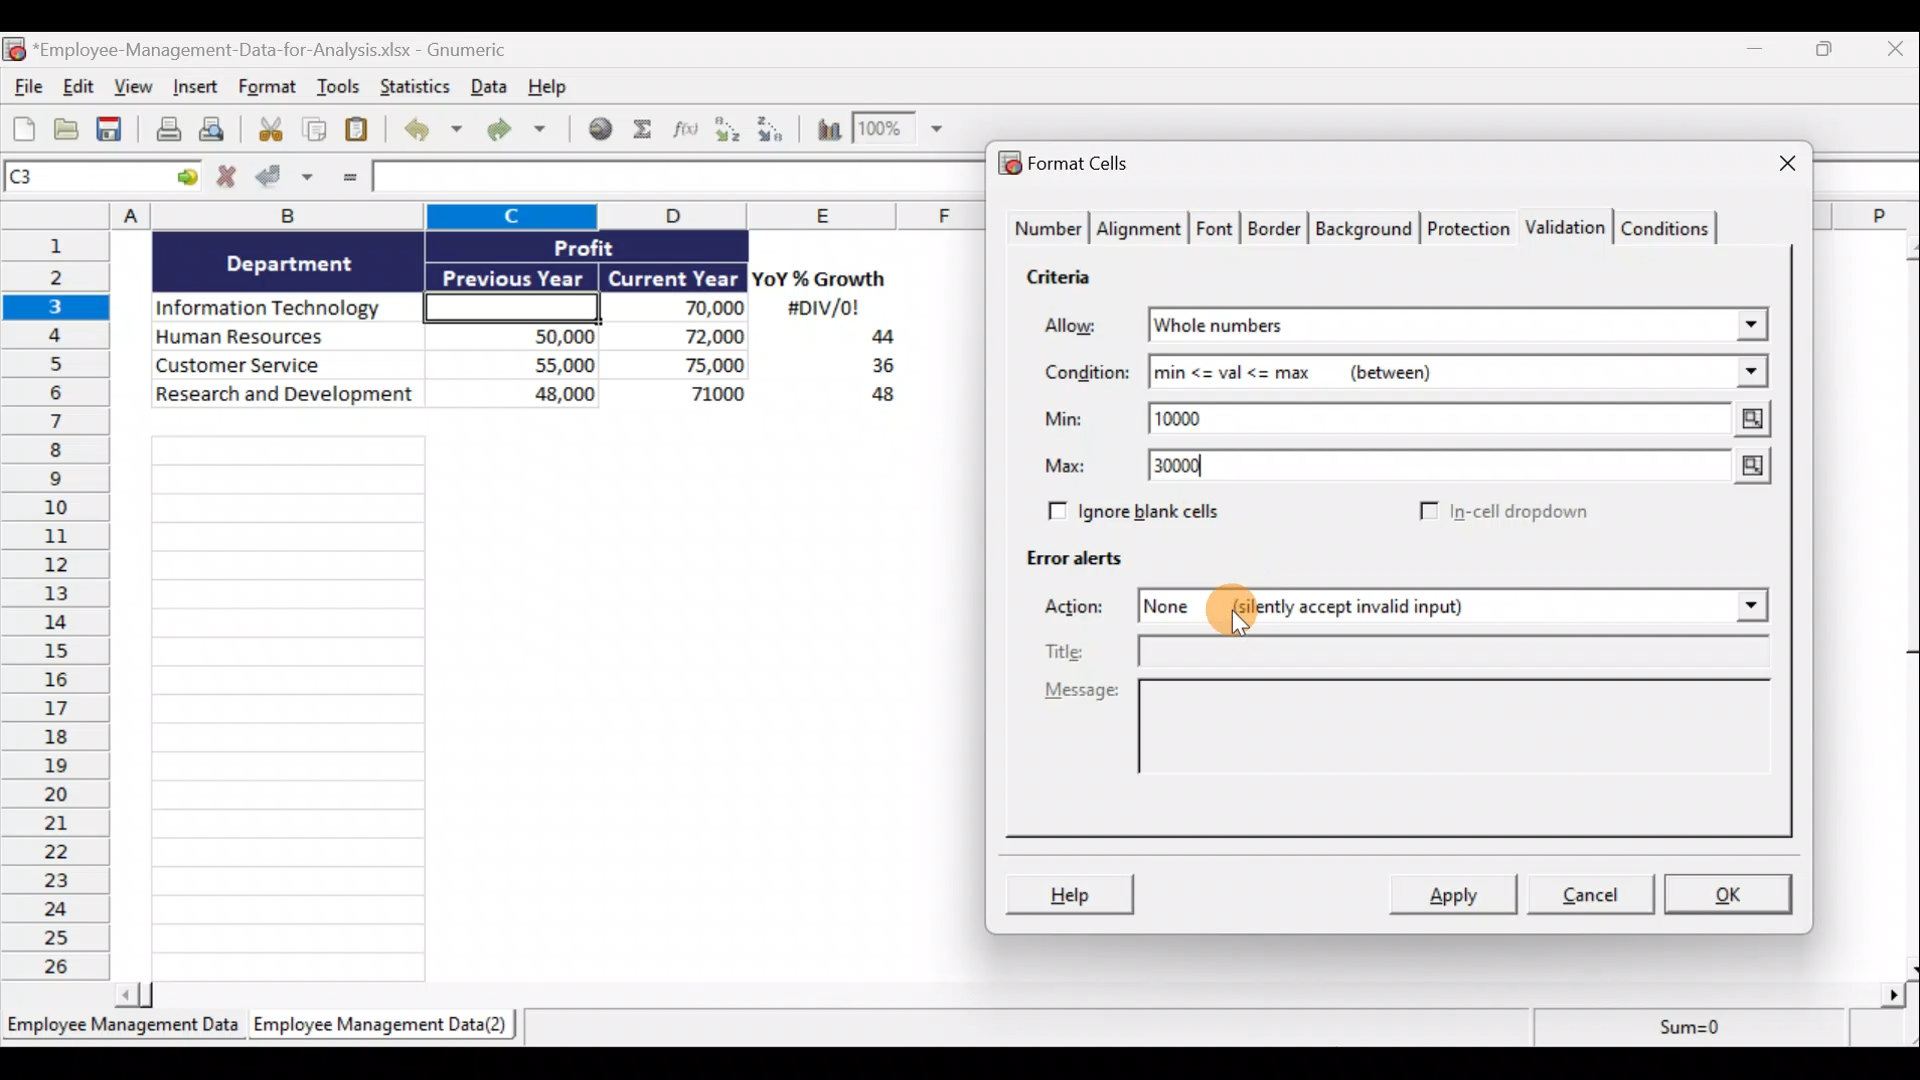 This screenshot has height=1080, width=1920. Describe the element at coordinates (269, 130) in the screenshot. I see `Cut selection` at that location.